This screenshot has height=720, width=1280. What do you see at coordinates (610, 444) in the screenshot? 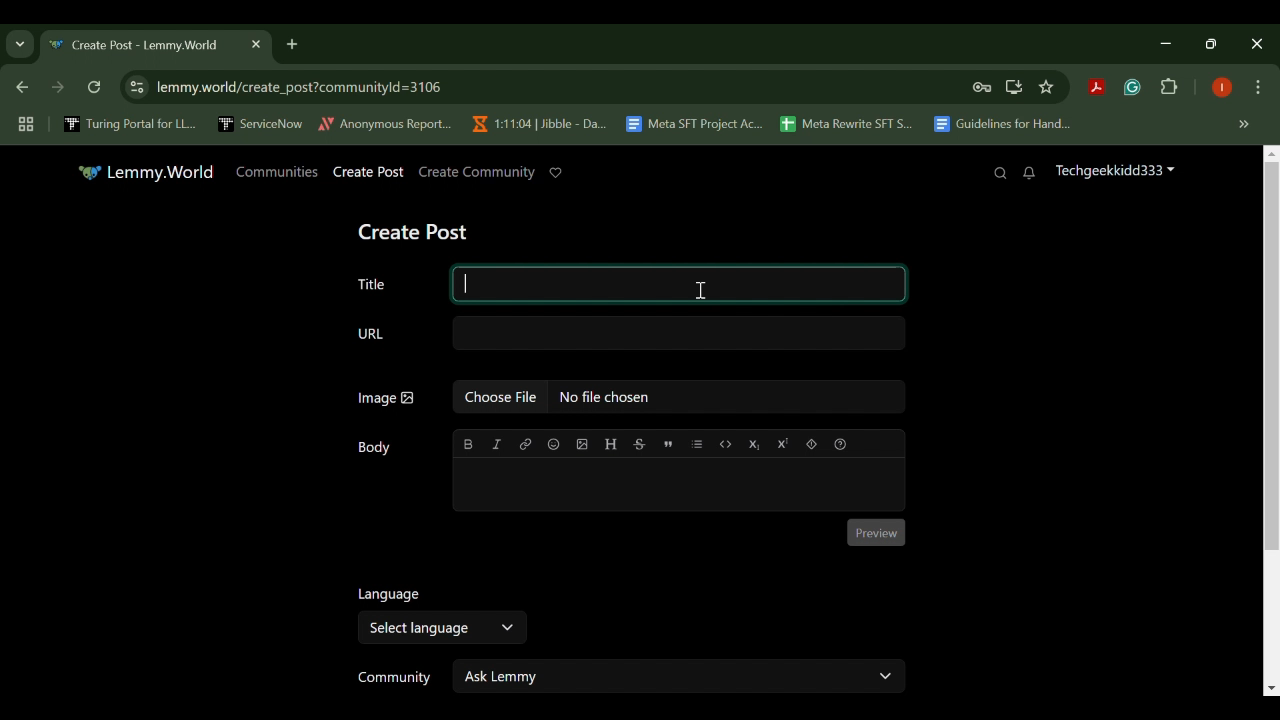
I see `header` at bounding box center [610, 444].